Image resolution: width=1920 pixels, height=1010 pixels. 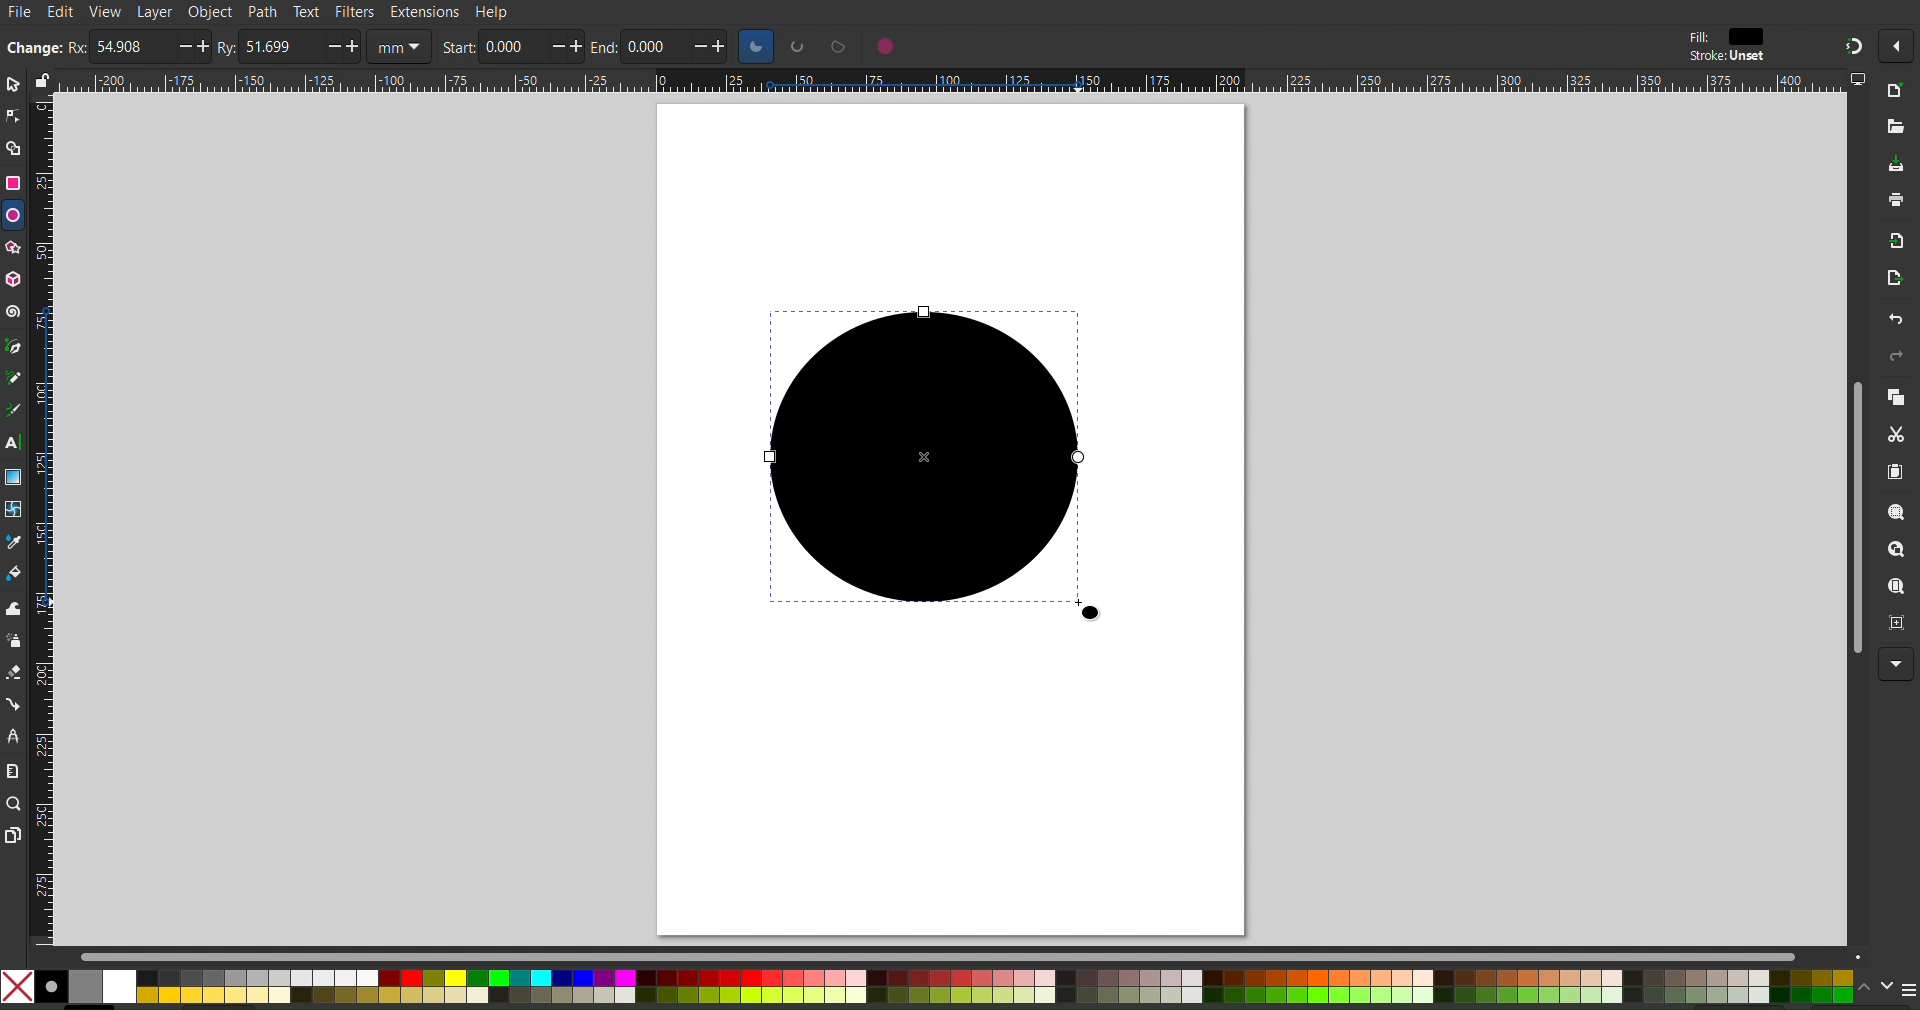 What do you see at coordinates (657, 47) in the screenshot?
I see `0` at bounding box center [657, 47].